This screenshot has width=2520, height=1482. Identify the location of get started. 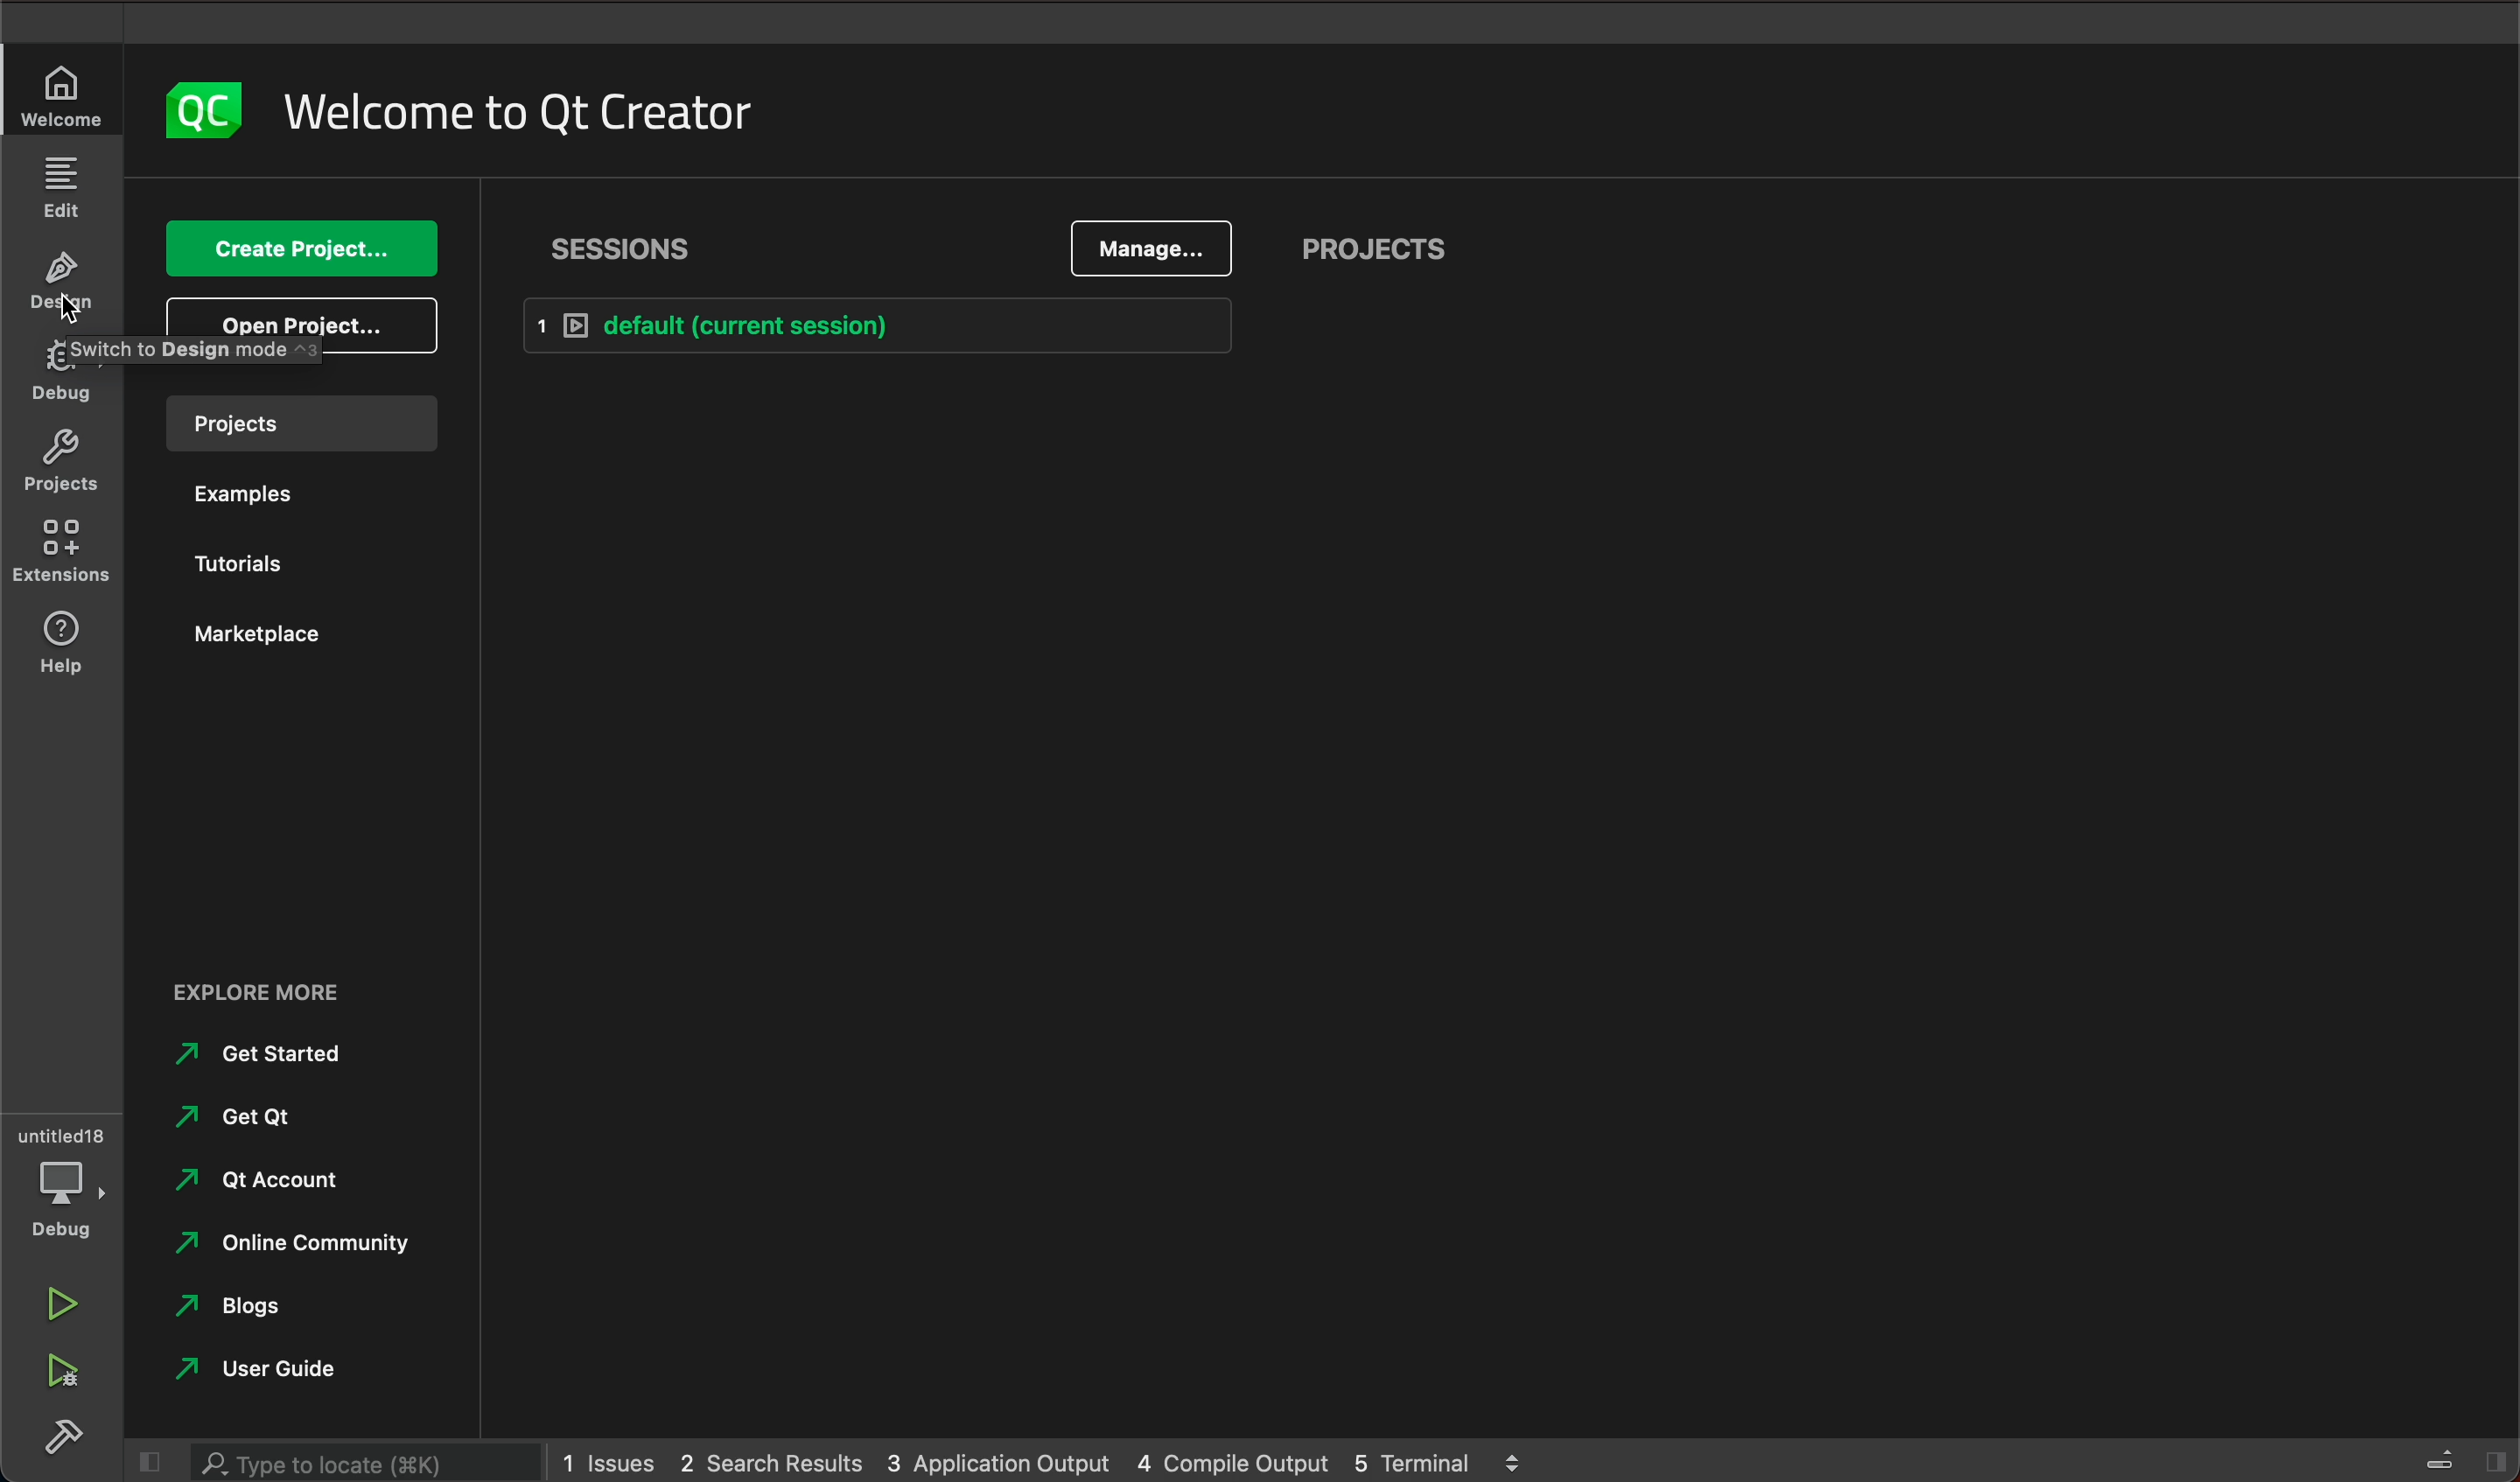
(271, 1058).